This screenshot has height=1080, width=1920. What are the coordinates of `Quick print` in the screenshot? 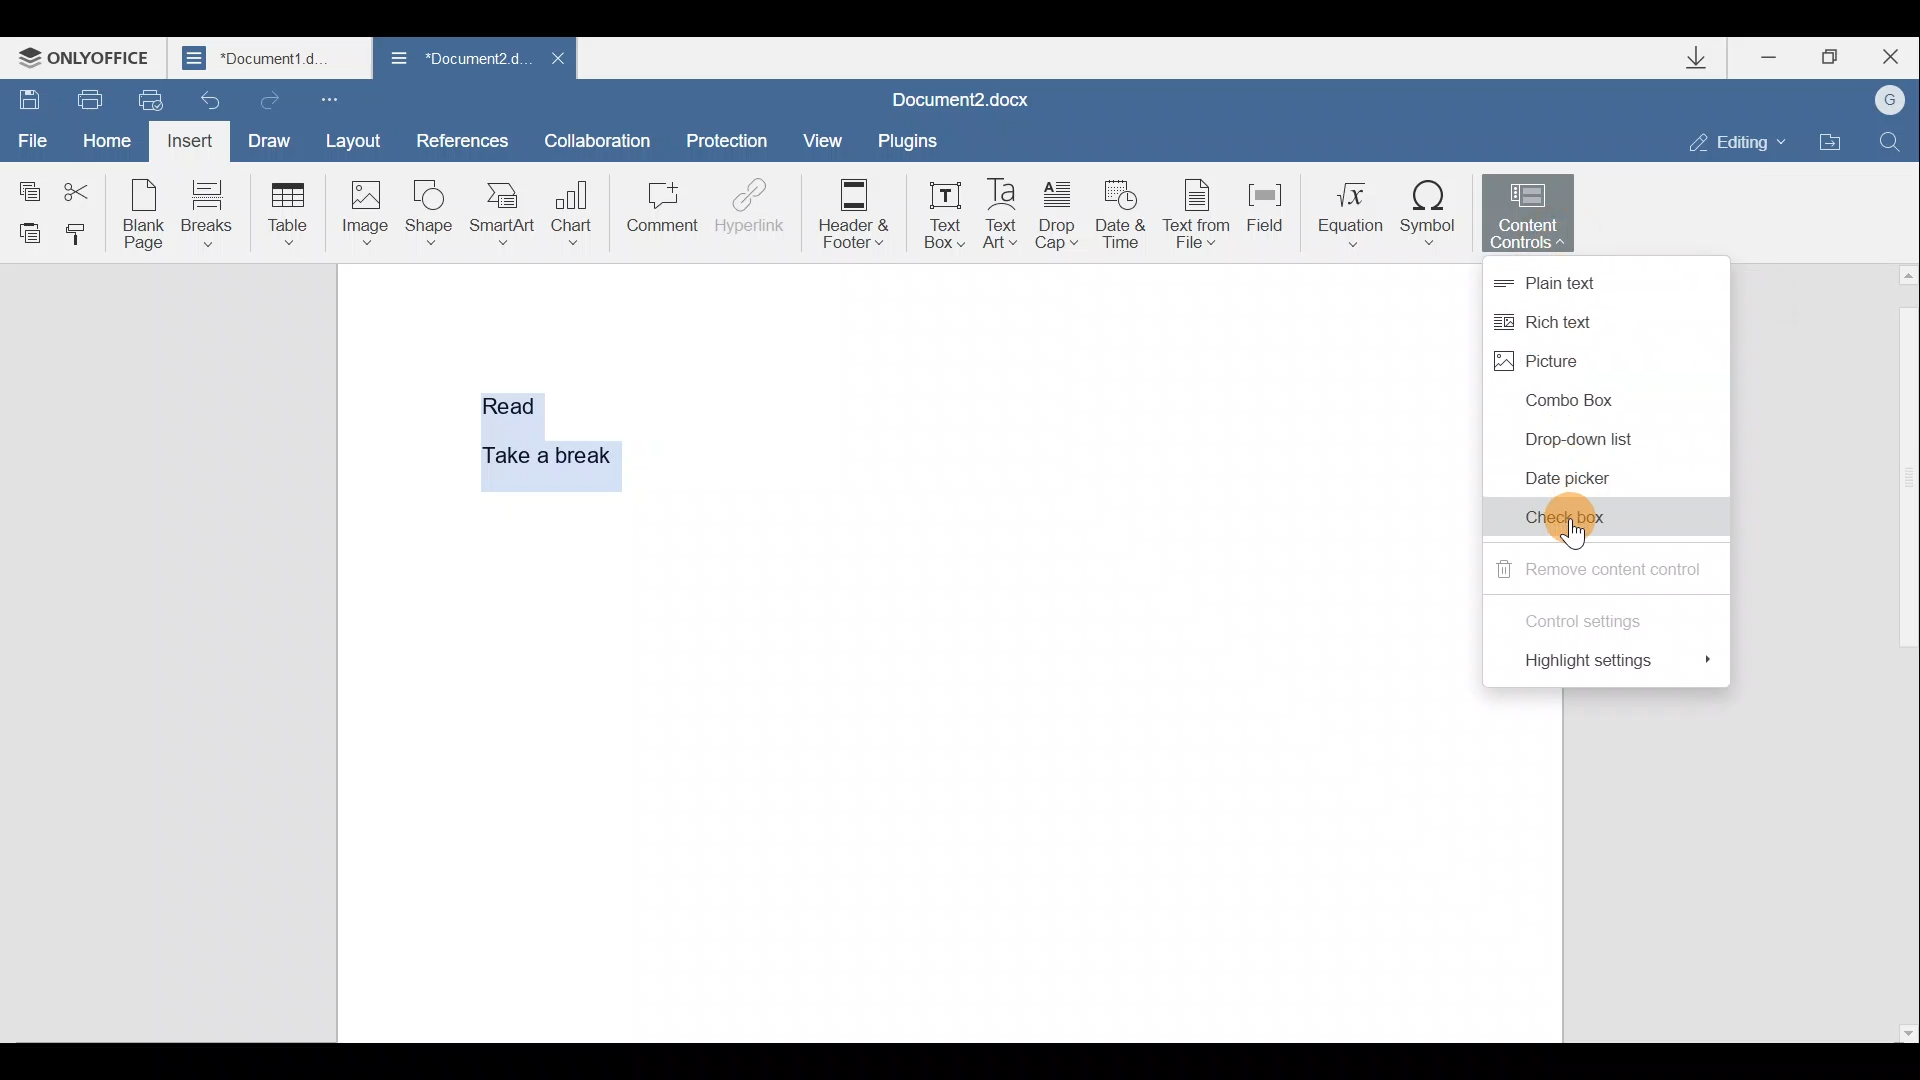 It's located at (143, 98).